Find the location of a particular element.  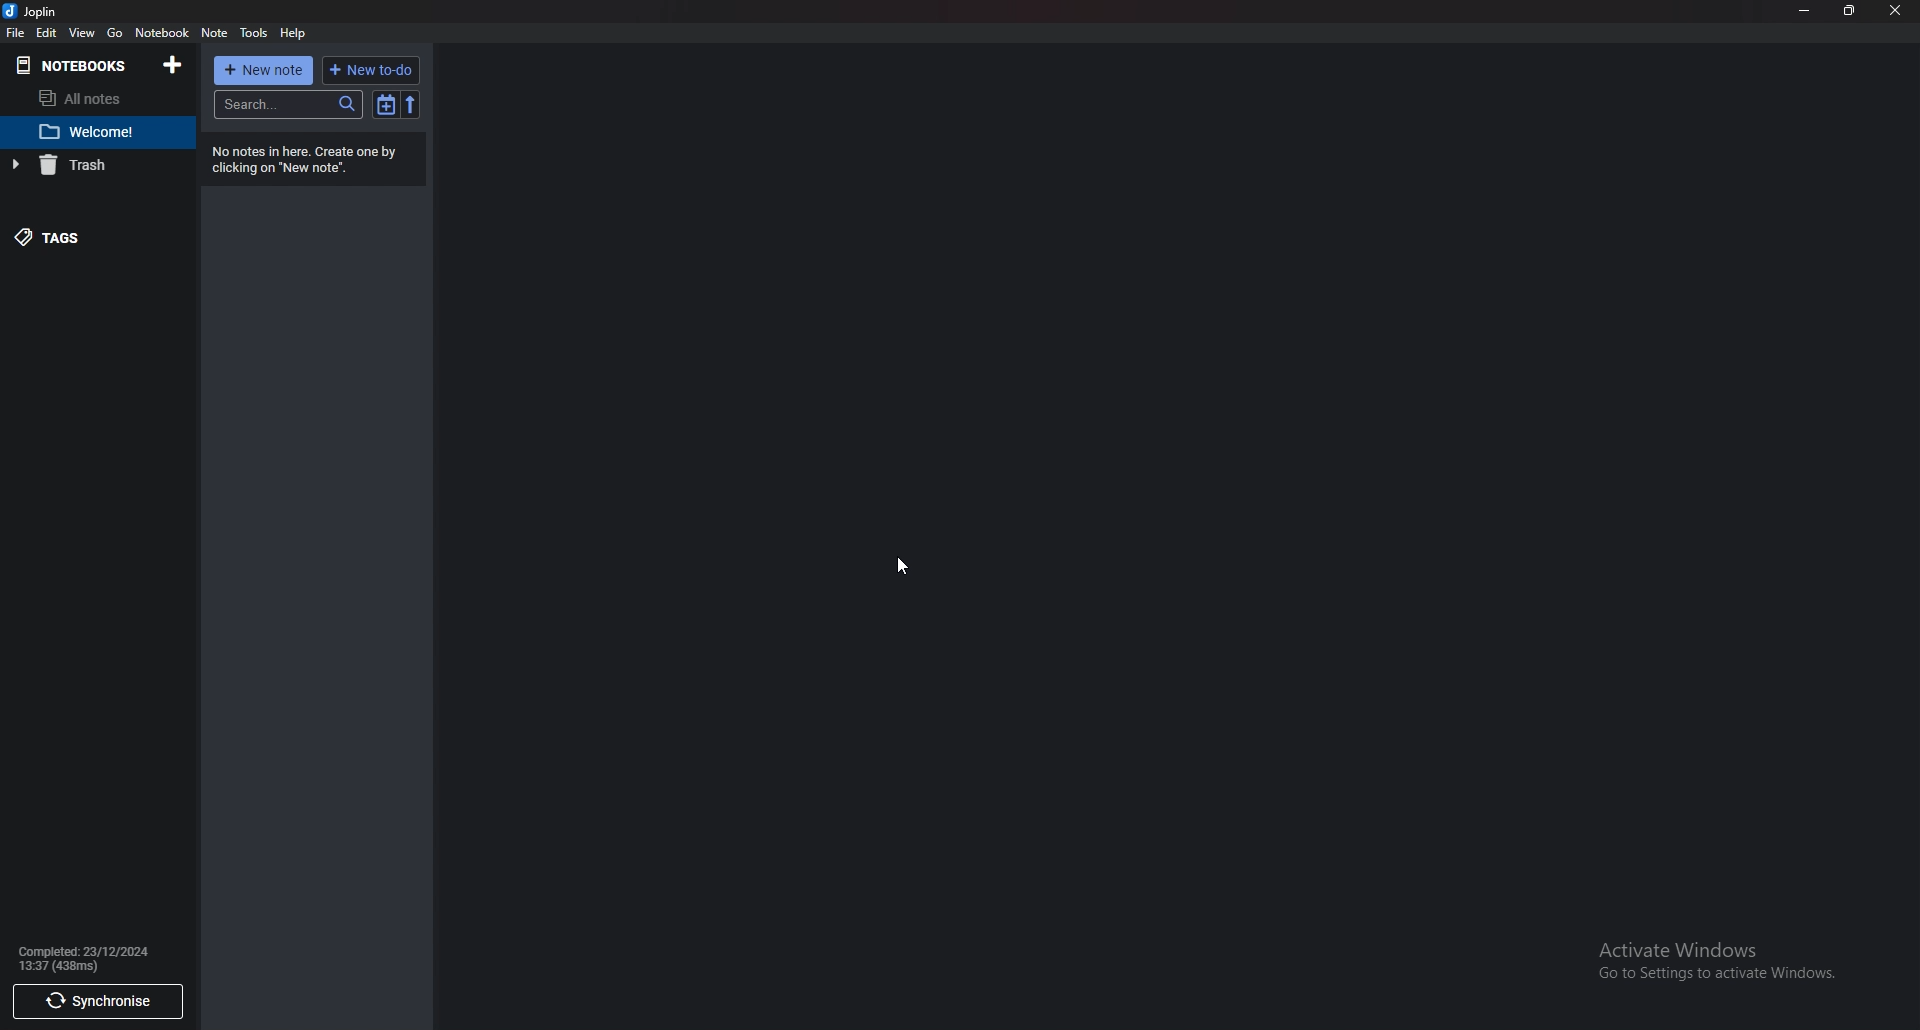

Tools is located at coordinates (254, 35).